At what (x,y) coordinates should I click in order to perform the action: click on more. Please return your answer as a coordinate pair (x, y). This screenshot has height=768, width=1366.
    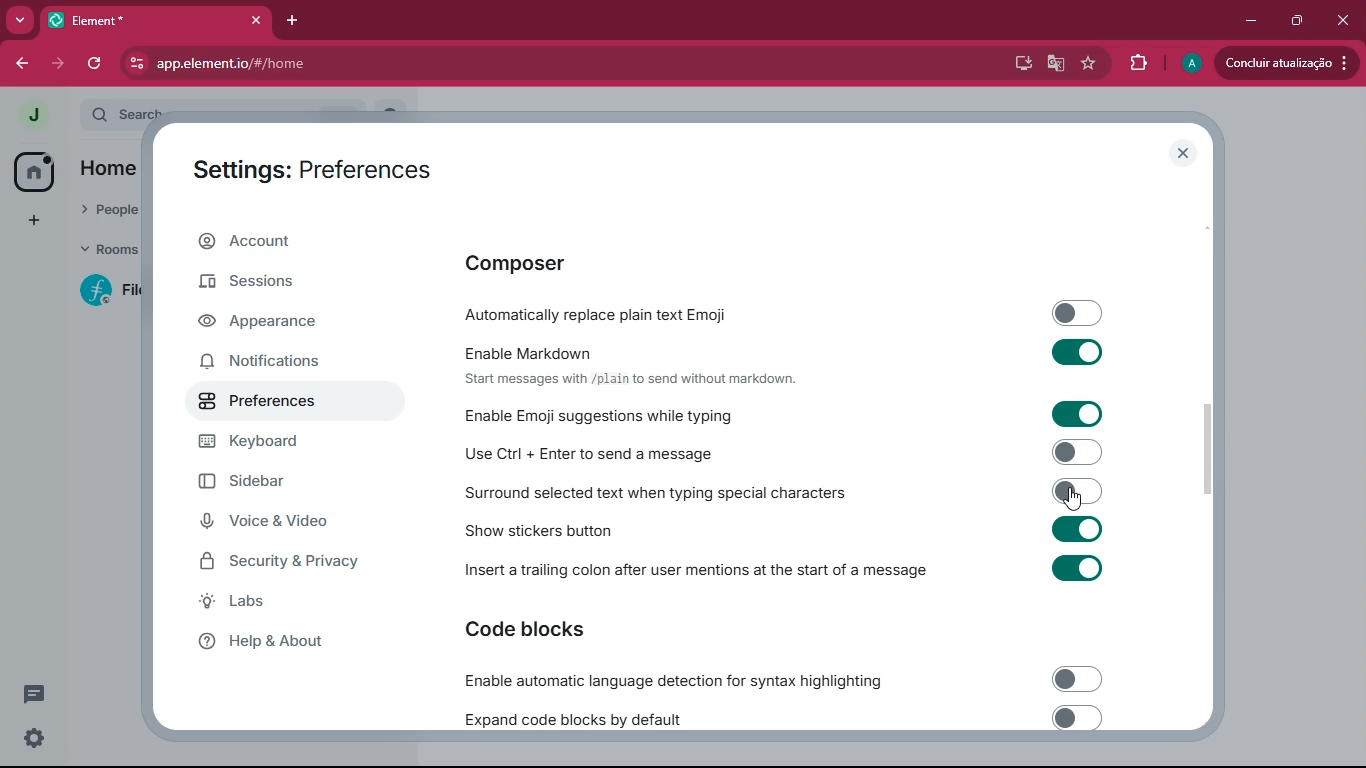
    Looking at the image, I should click on (19, 19).